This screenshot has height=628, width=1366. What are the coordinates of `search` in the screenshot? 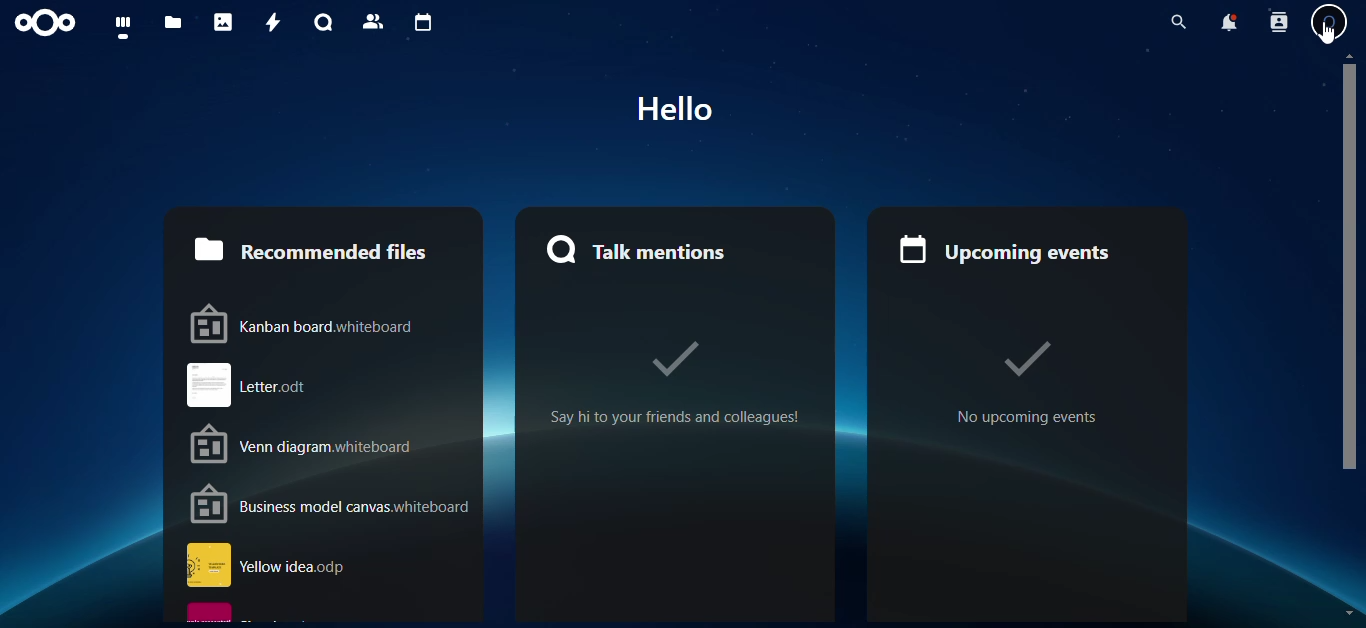 It's located at (1178, 22).